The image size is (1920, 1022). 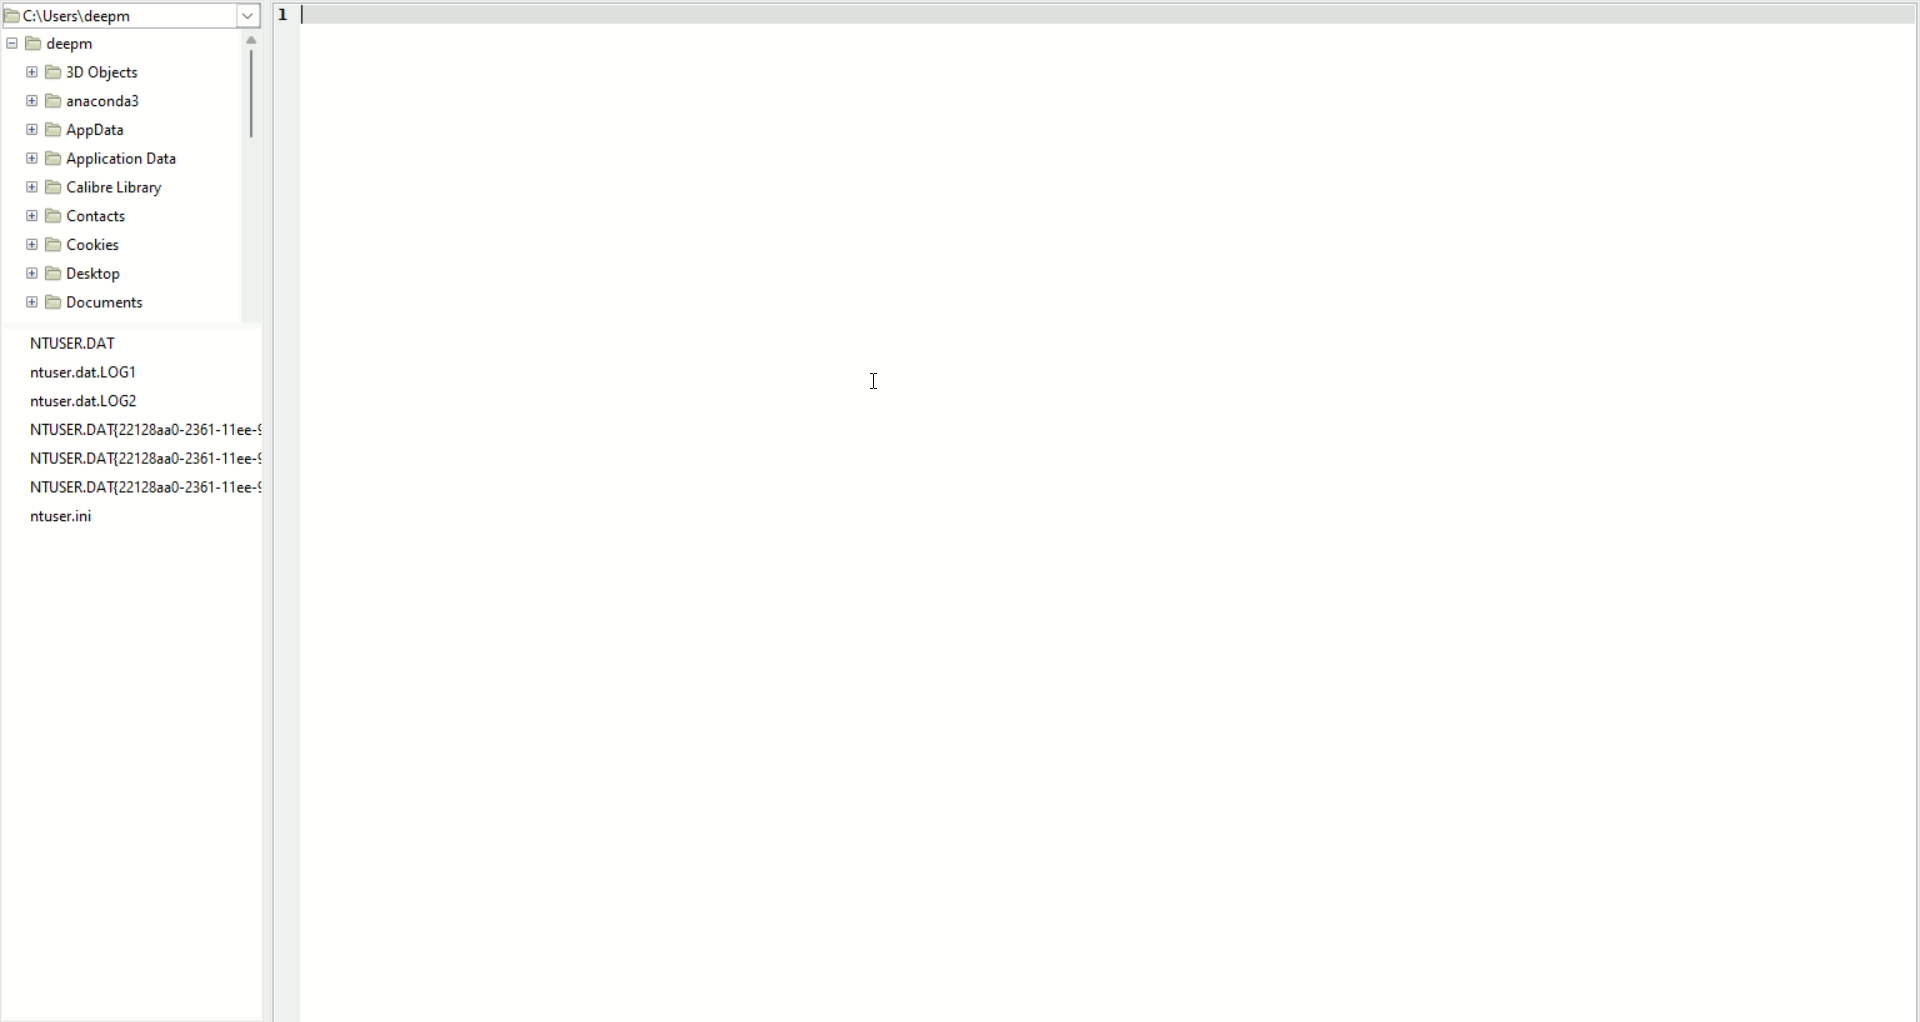 What do you see at coordinates (64, 517) in the screenshot?
I see `file name` at bounding box center [64, 517].